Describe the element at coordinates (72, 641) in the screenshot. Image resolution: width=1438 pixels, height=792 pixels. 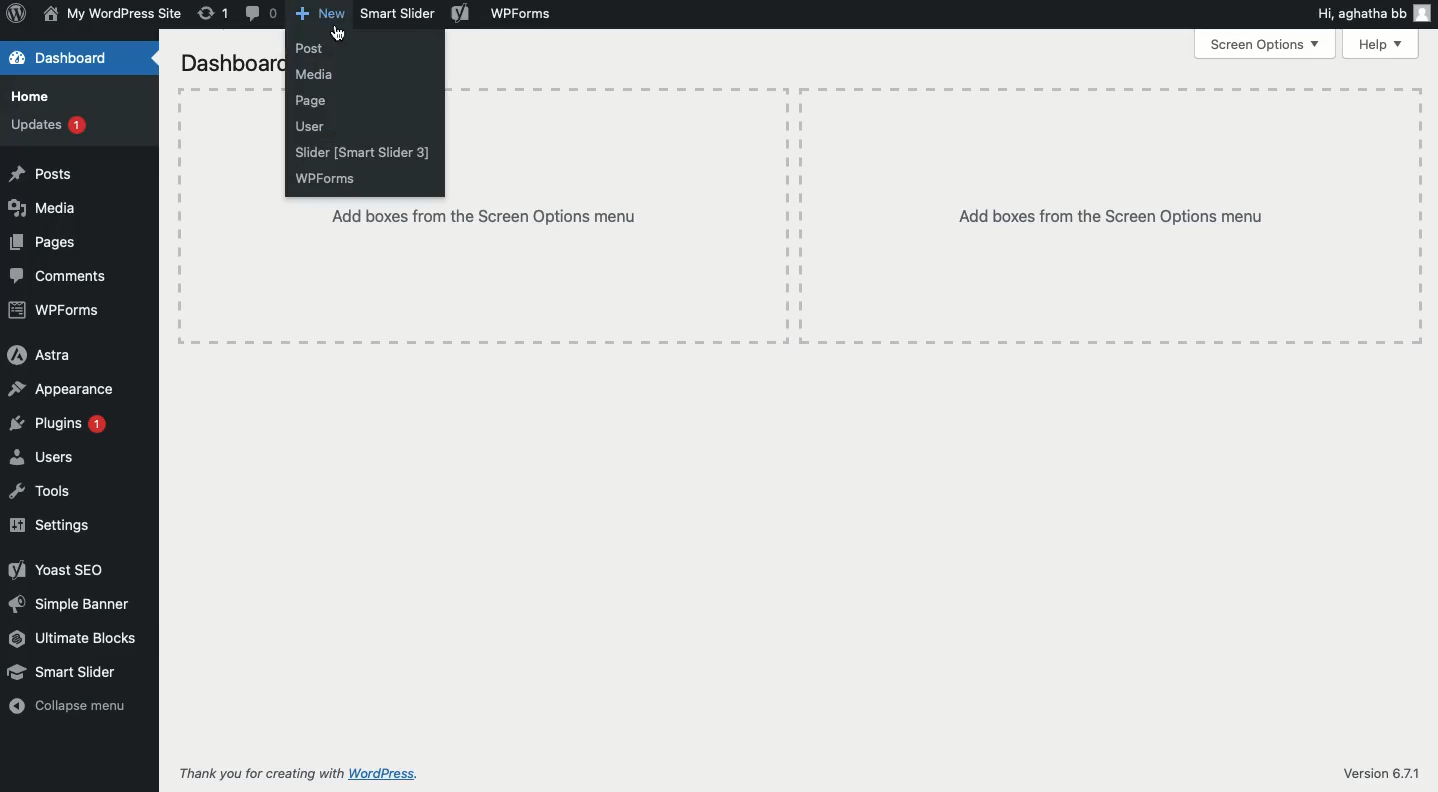
I see `Ultimate blocks` at that location.